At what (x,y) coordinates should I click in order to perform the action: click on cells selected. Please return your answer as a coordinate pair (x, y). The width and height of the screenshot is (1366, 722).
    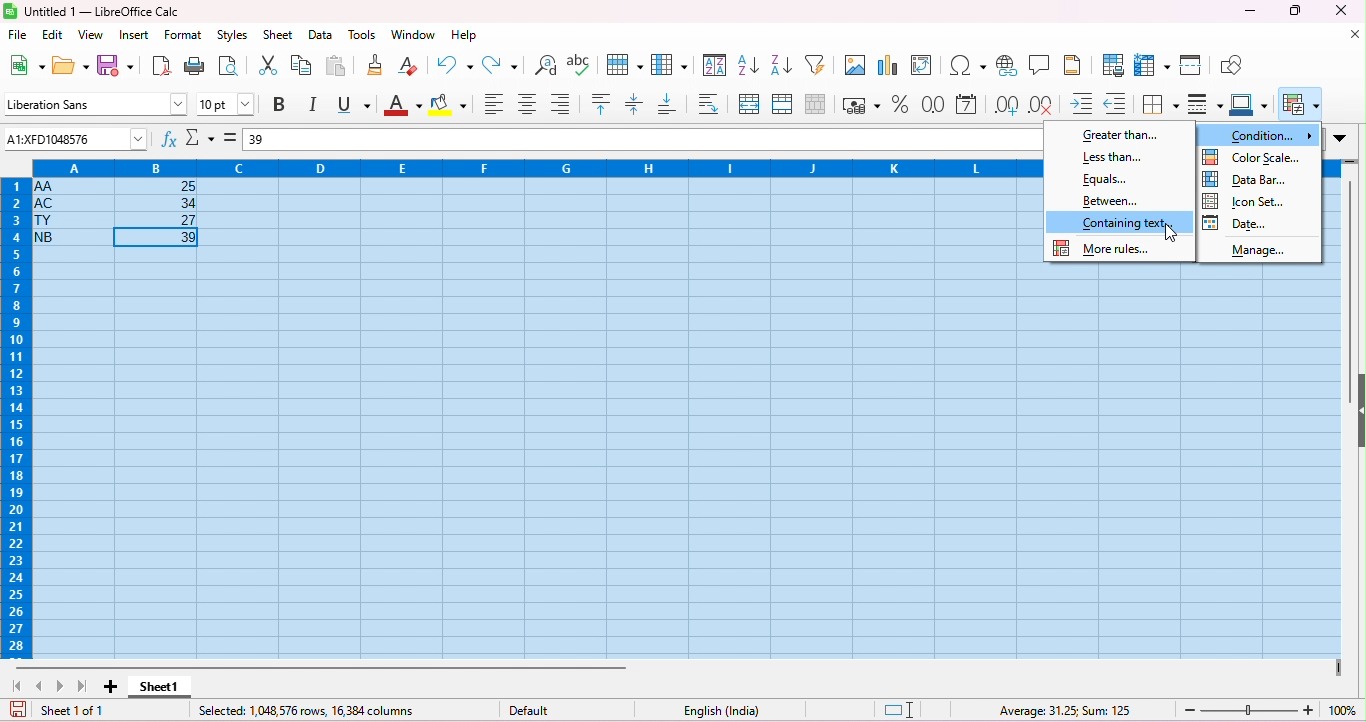
    Looking at the image, I should click on (538, 419).